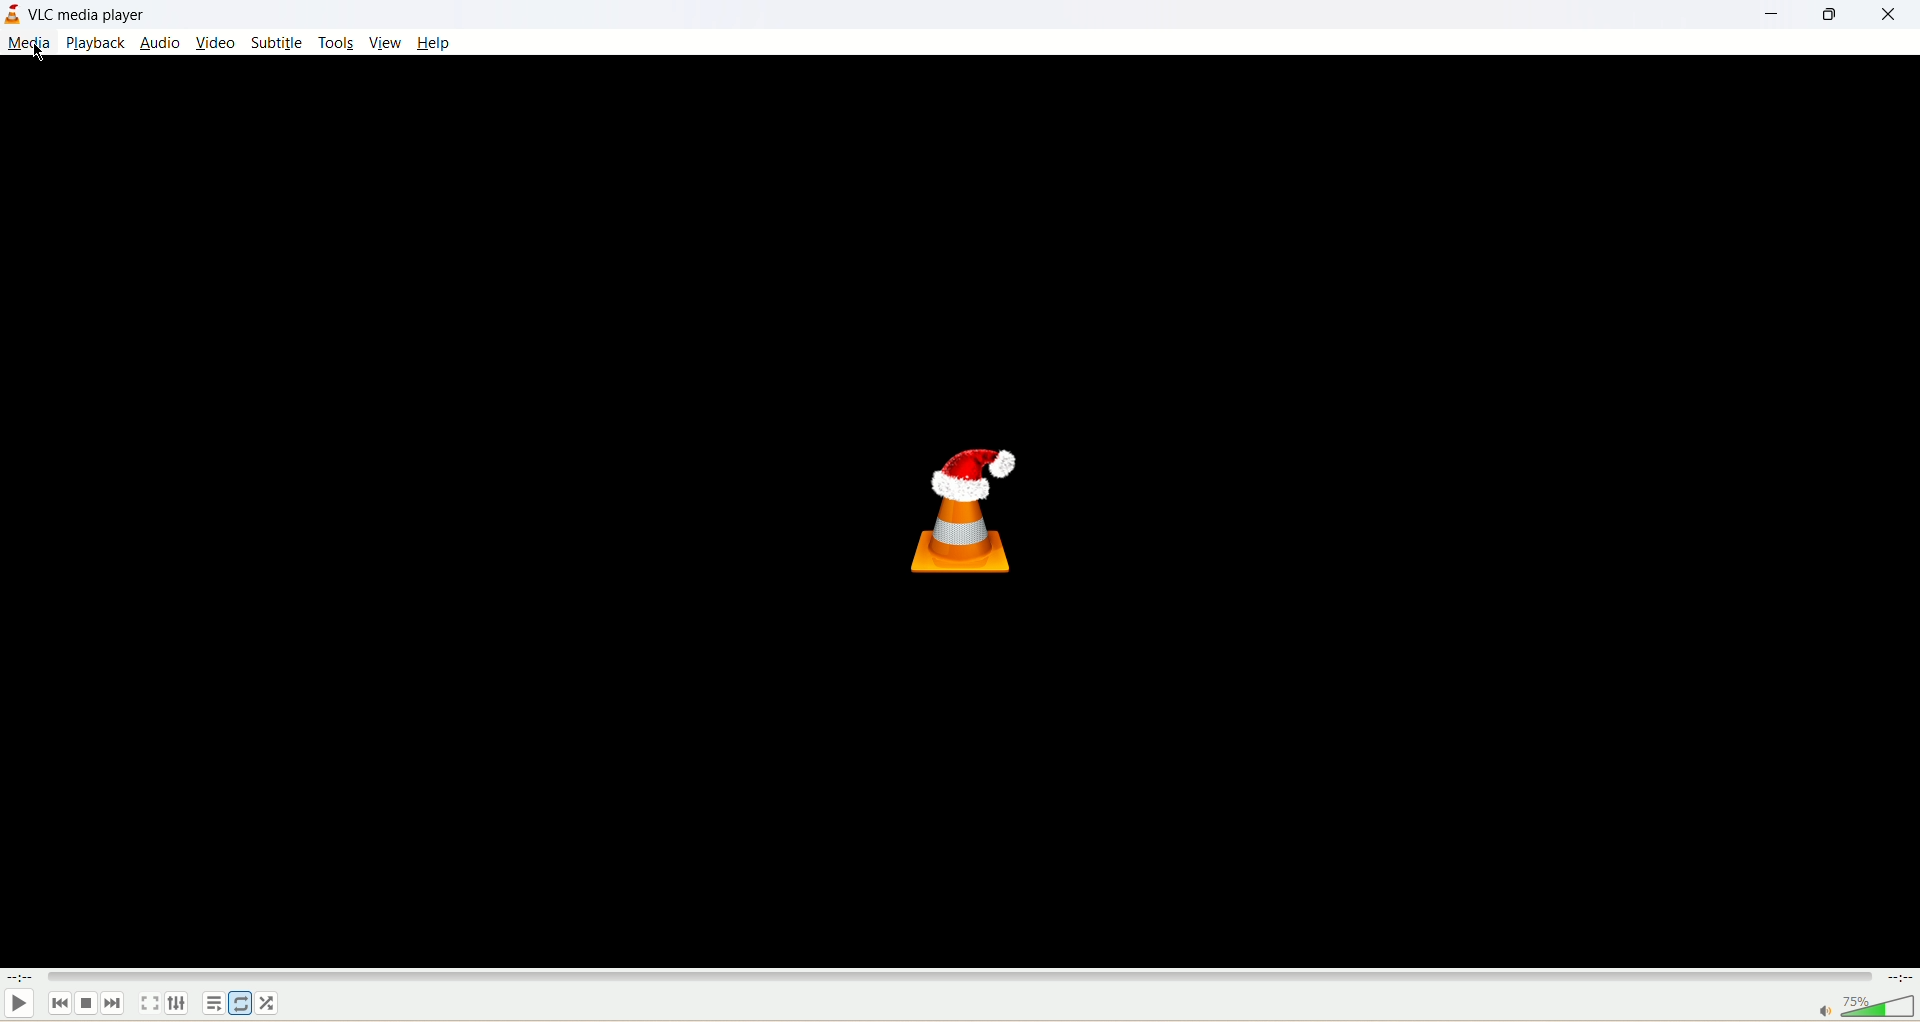 The image size is (1920, 1022). I want to click on VLC MEDIA PLAYER, so click(92, 16).